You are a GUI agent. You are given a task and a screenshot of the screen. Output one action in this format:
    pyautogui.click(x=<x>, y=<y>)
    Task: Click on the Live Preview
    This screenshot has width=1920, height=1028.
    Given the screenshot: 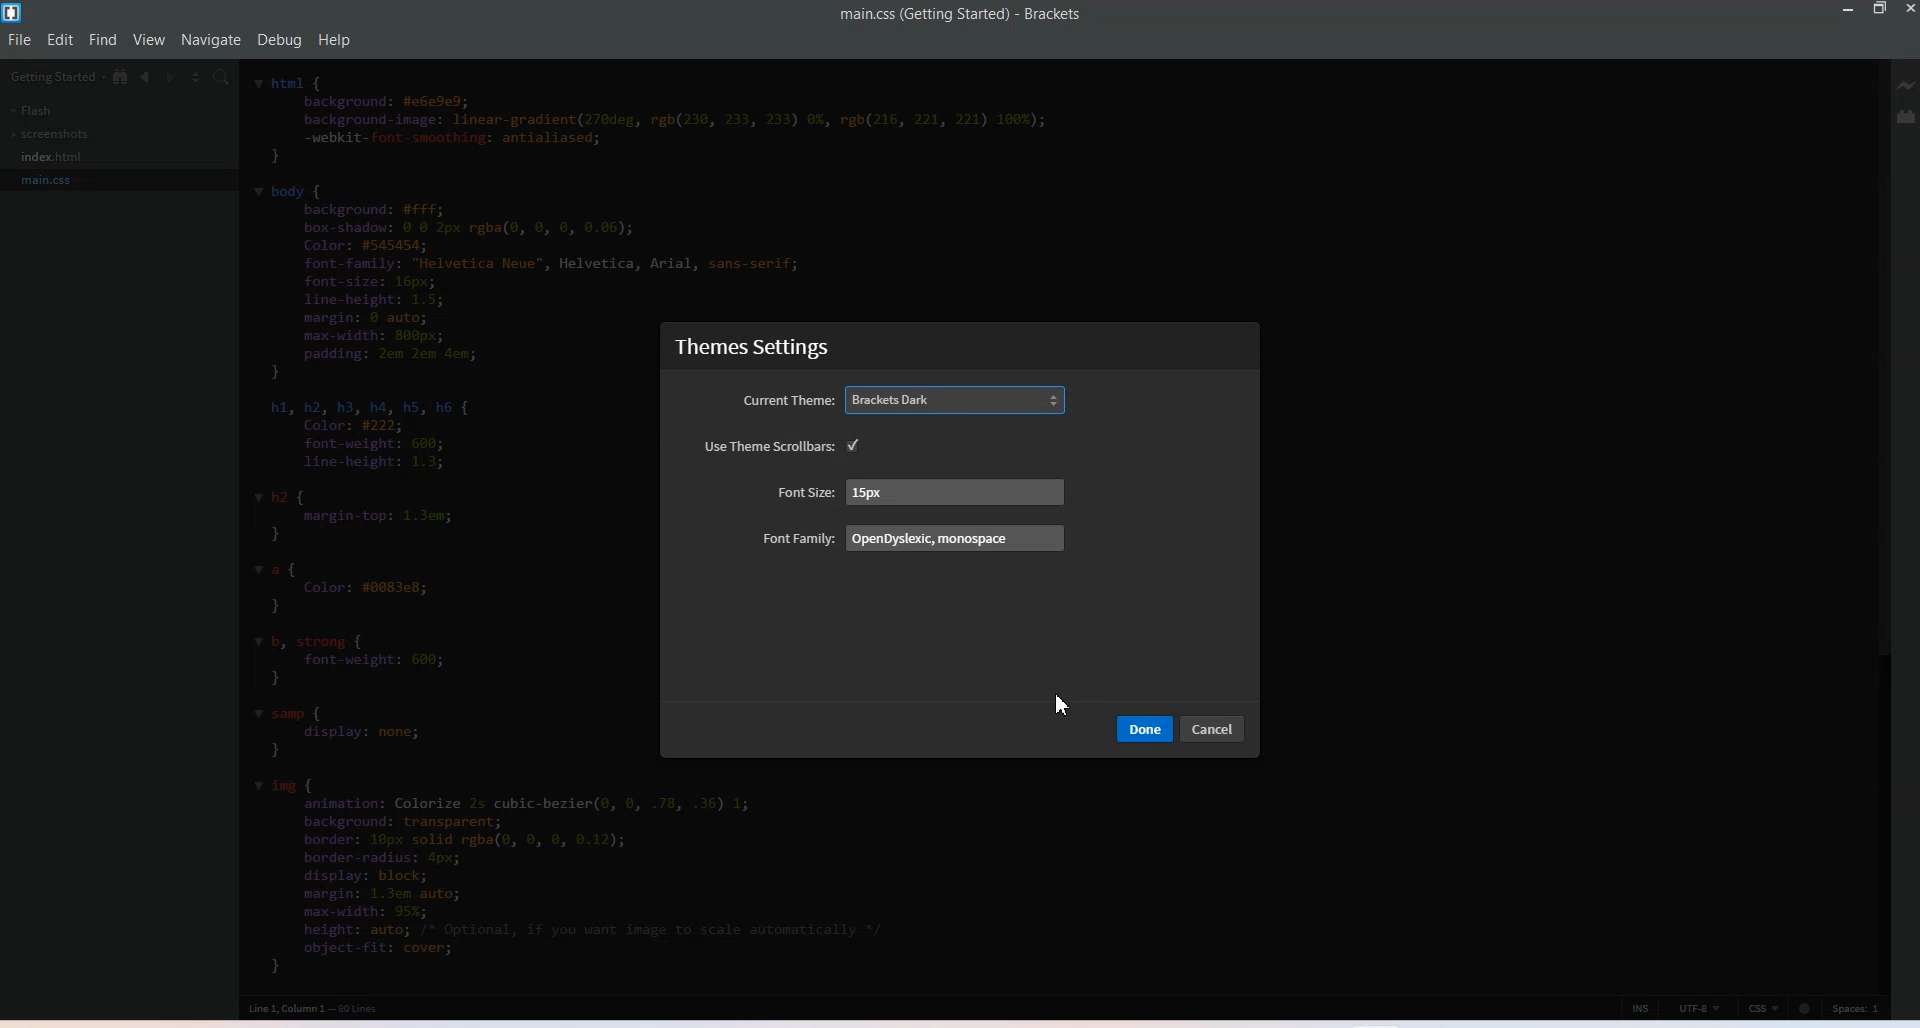 What is the action you would take?
    pyautogui.click(x=1908, y=86)
    